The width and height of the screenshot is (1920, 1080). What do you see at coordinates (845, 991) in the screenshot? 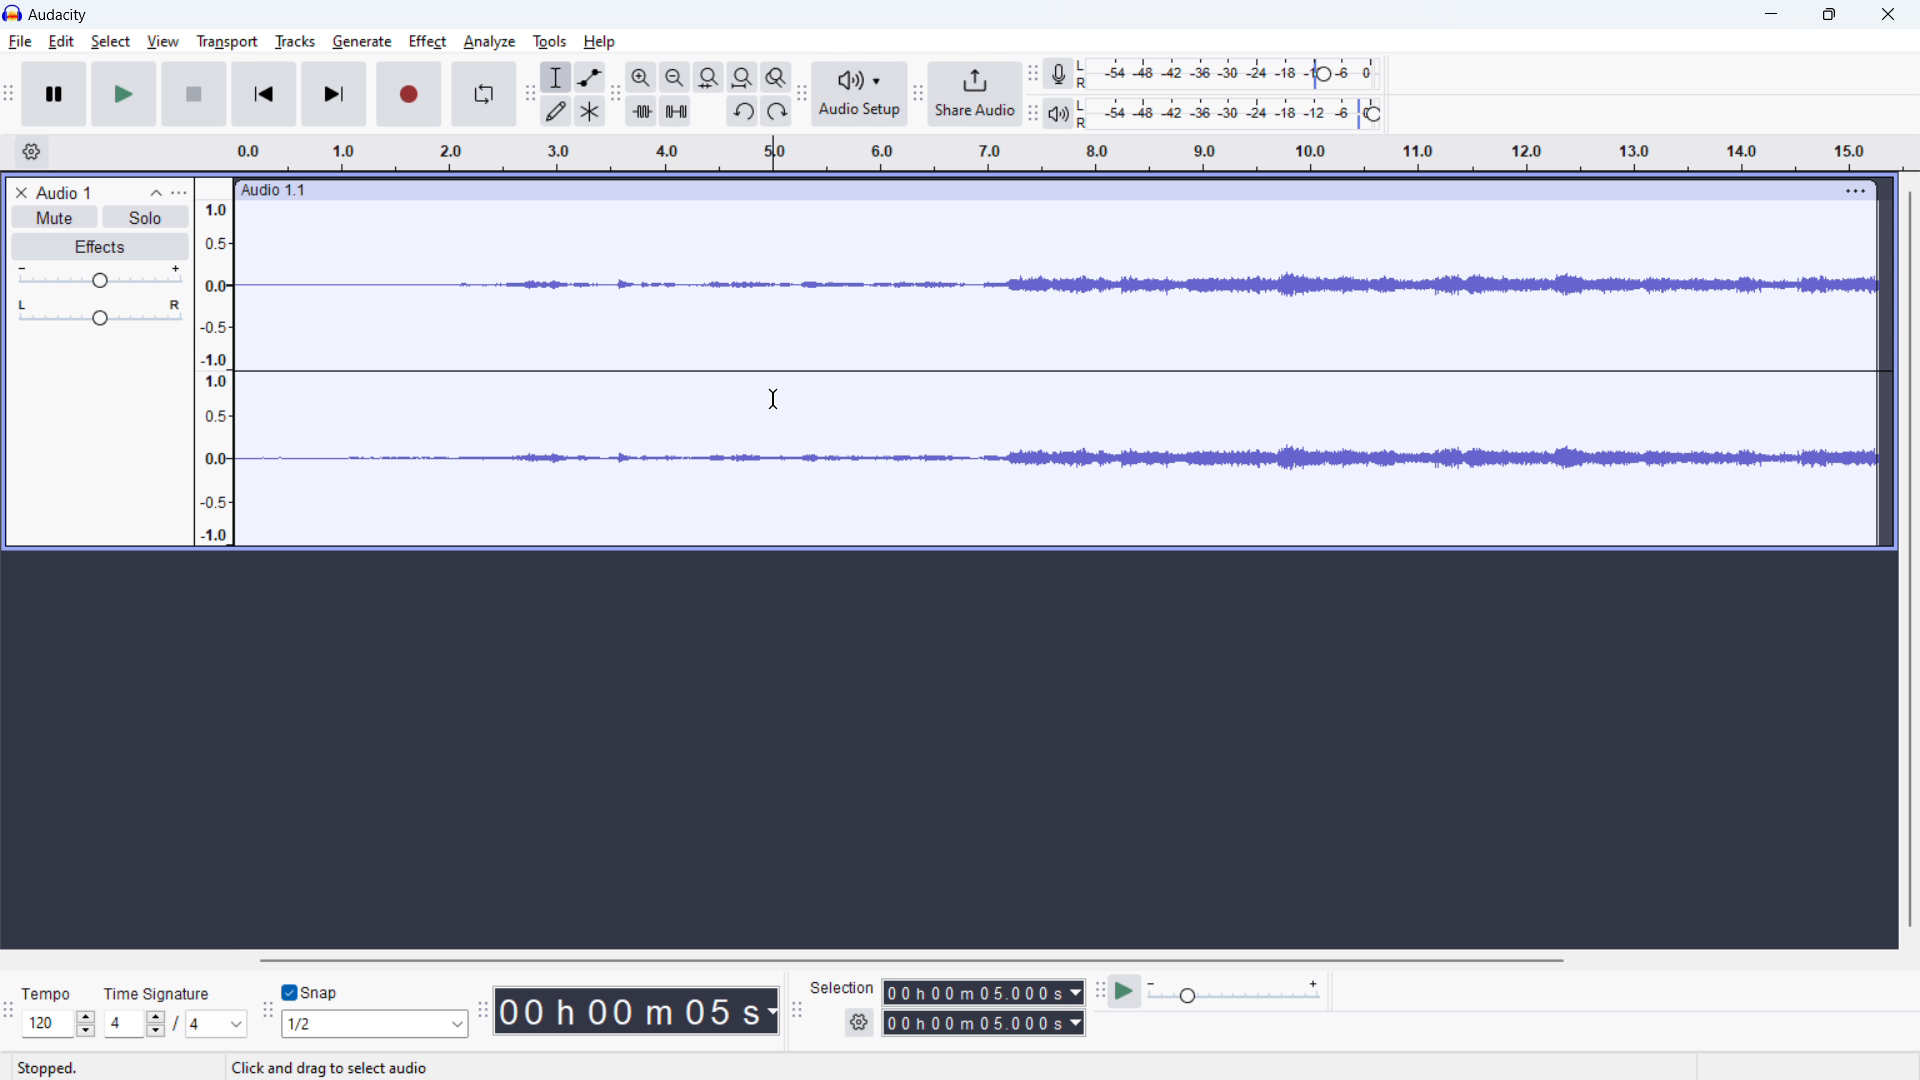
I see `Seledon` at bounding box center [845, 991].